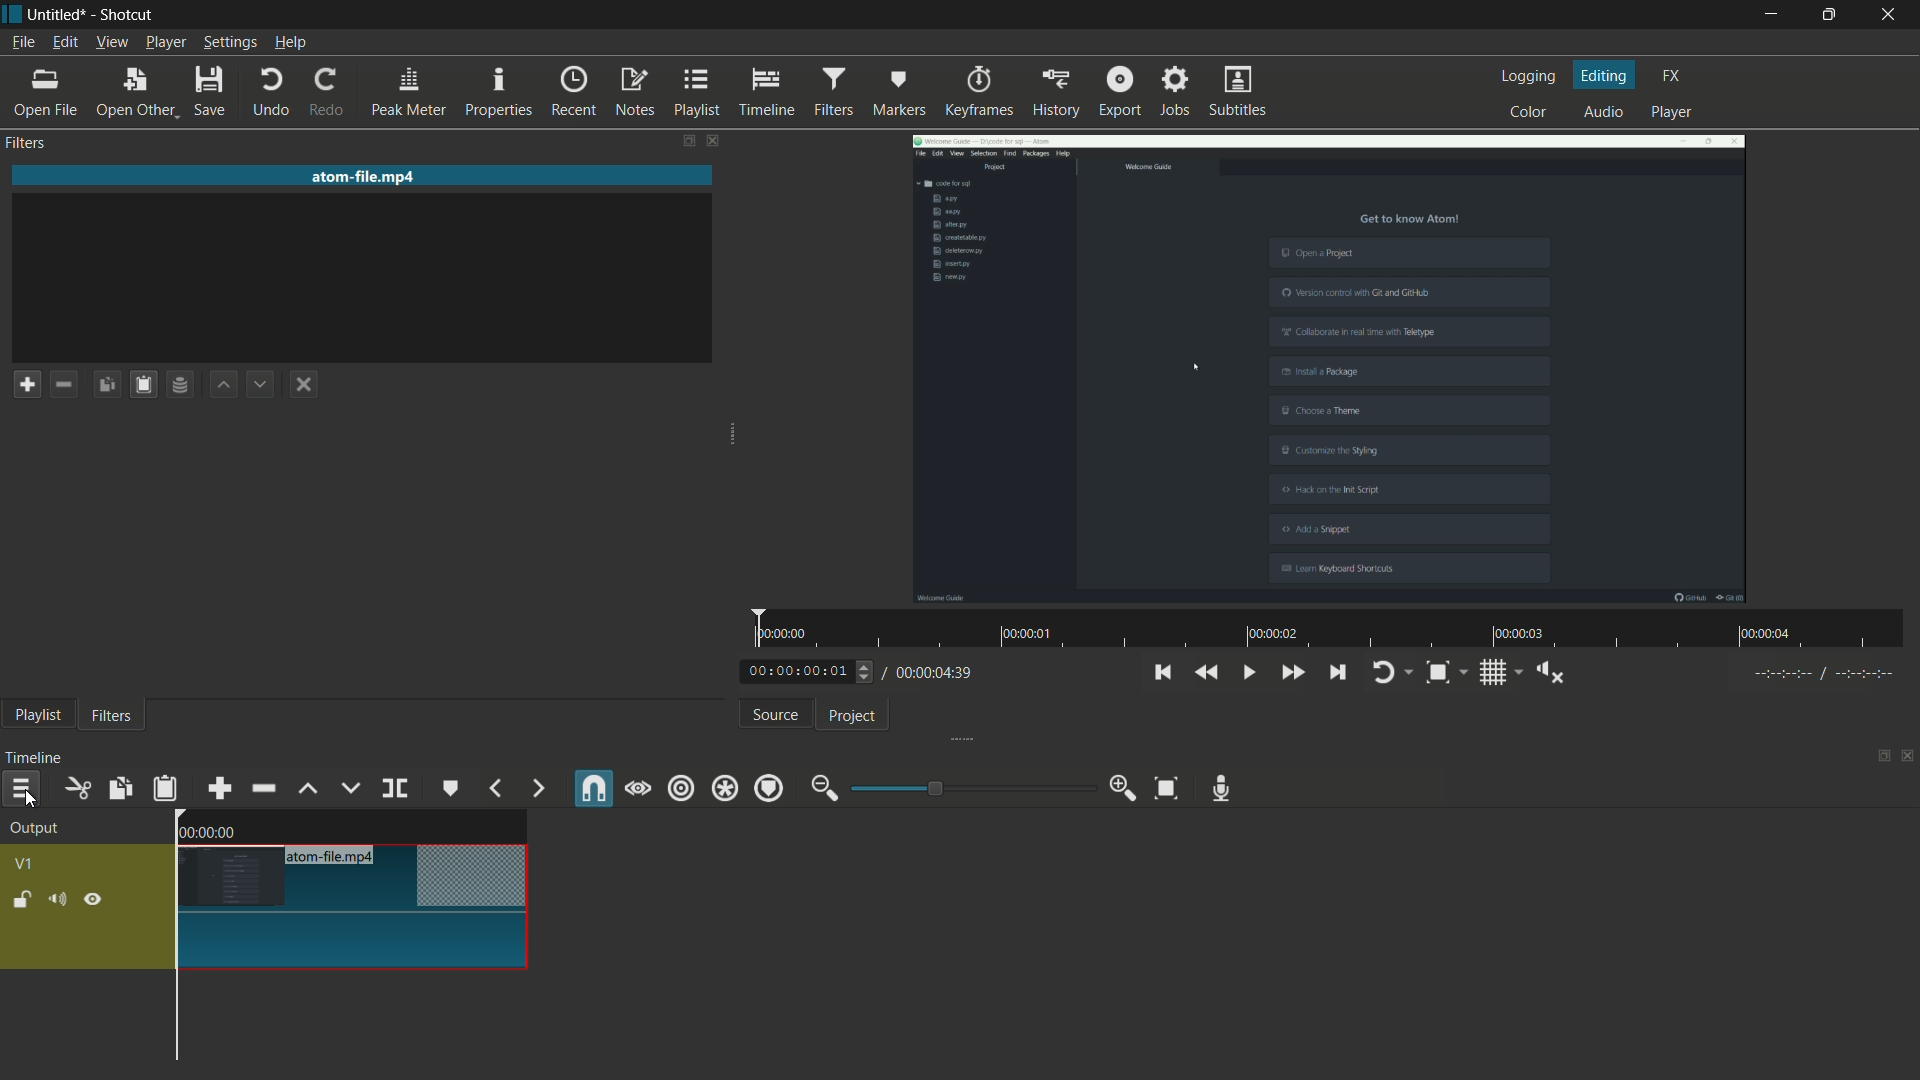  Describe the element at coordinates (697, 92) in the screenshot. I see `playlist` at that location.